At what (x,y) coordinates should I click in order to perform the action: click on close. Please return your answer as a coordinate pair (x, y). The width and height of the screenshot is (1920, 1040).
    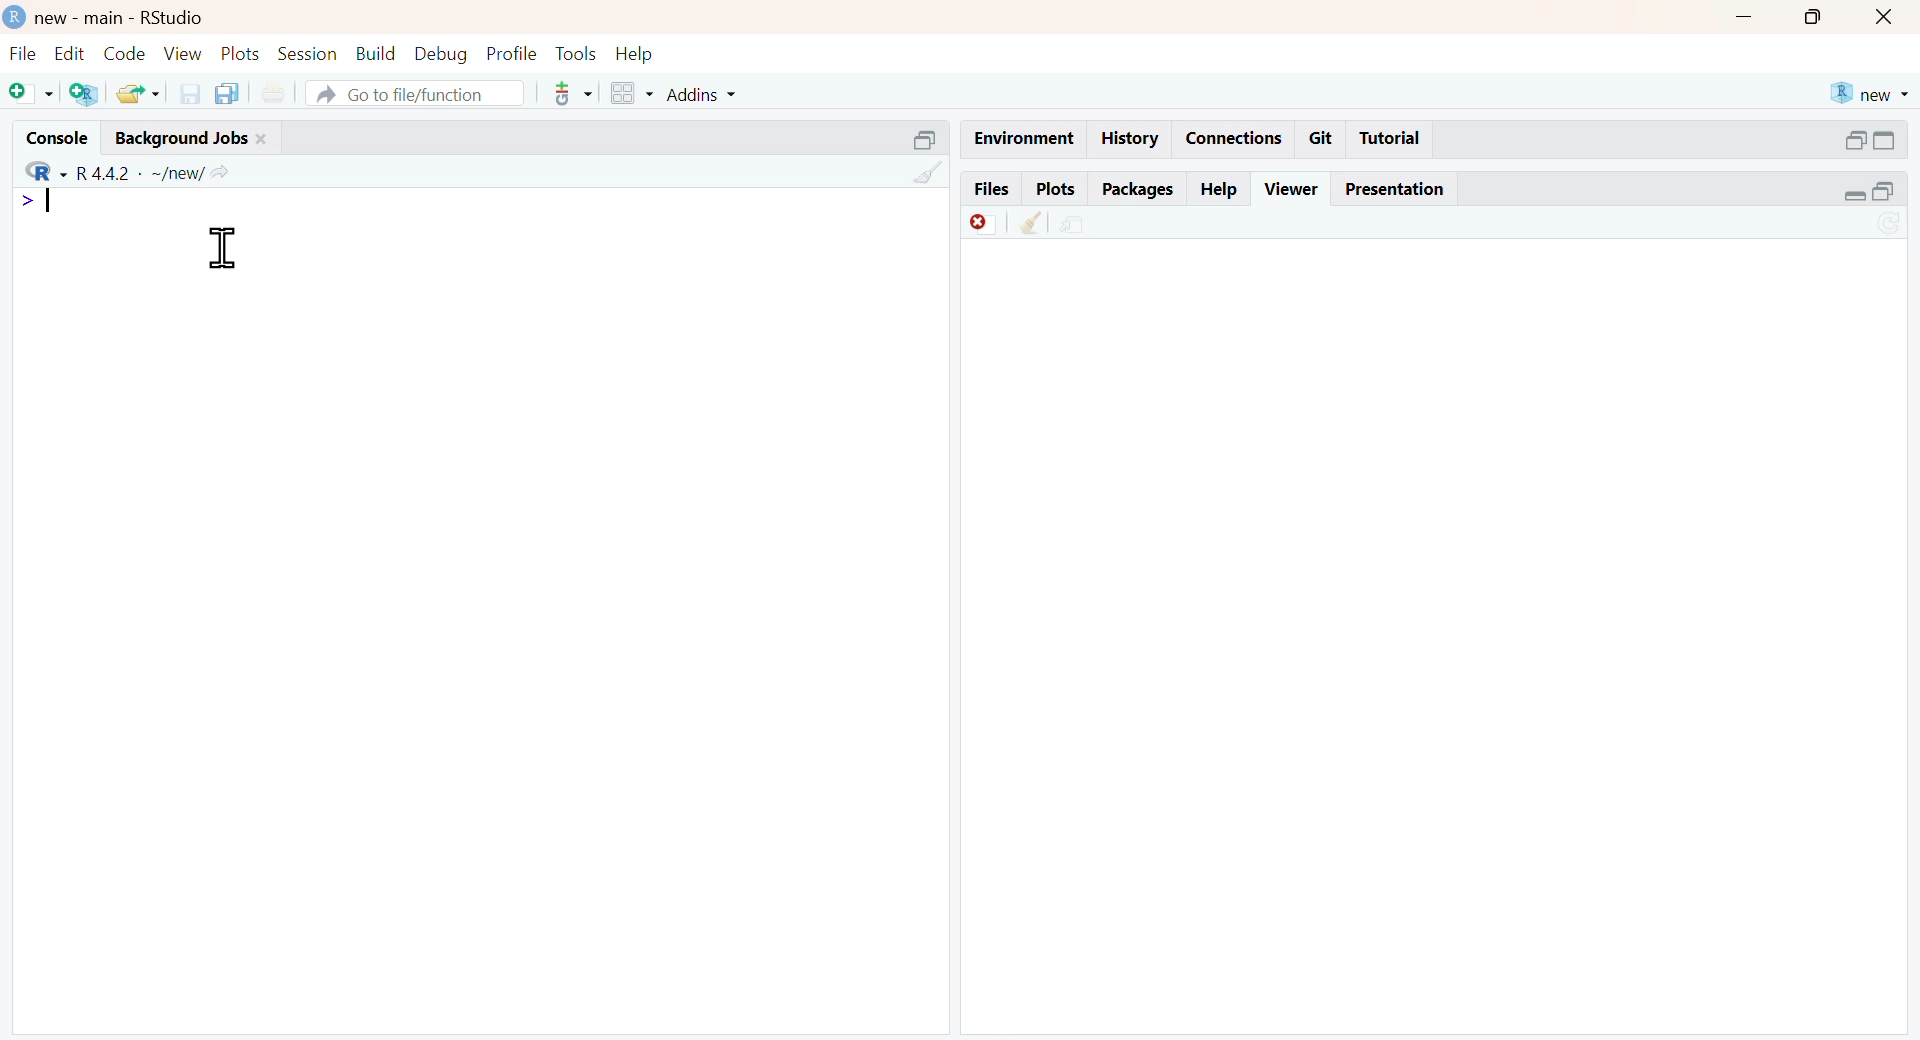
    Looking at the image, I should click on (262, 139).